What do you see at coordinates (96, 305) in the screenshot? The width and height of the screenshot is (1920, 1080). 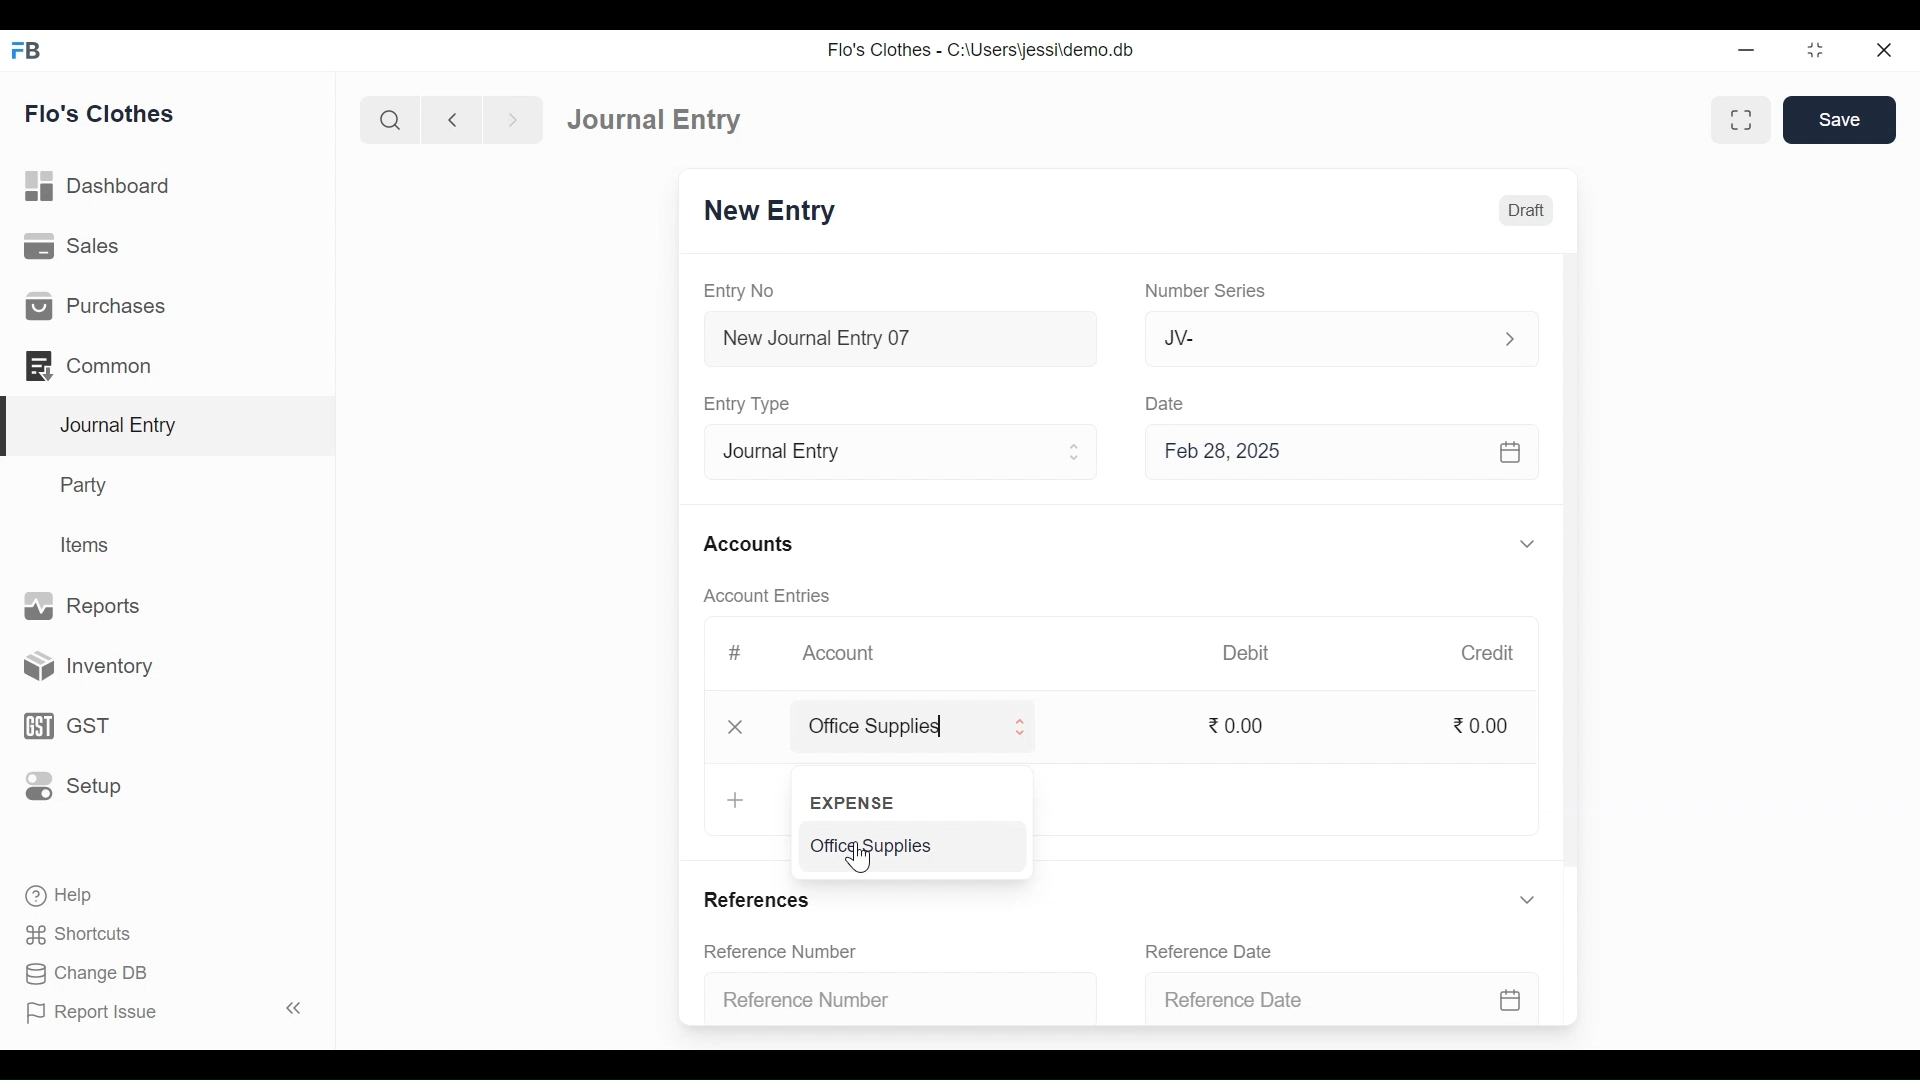 I see `Purchases` at bounding box center [96, 305].